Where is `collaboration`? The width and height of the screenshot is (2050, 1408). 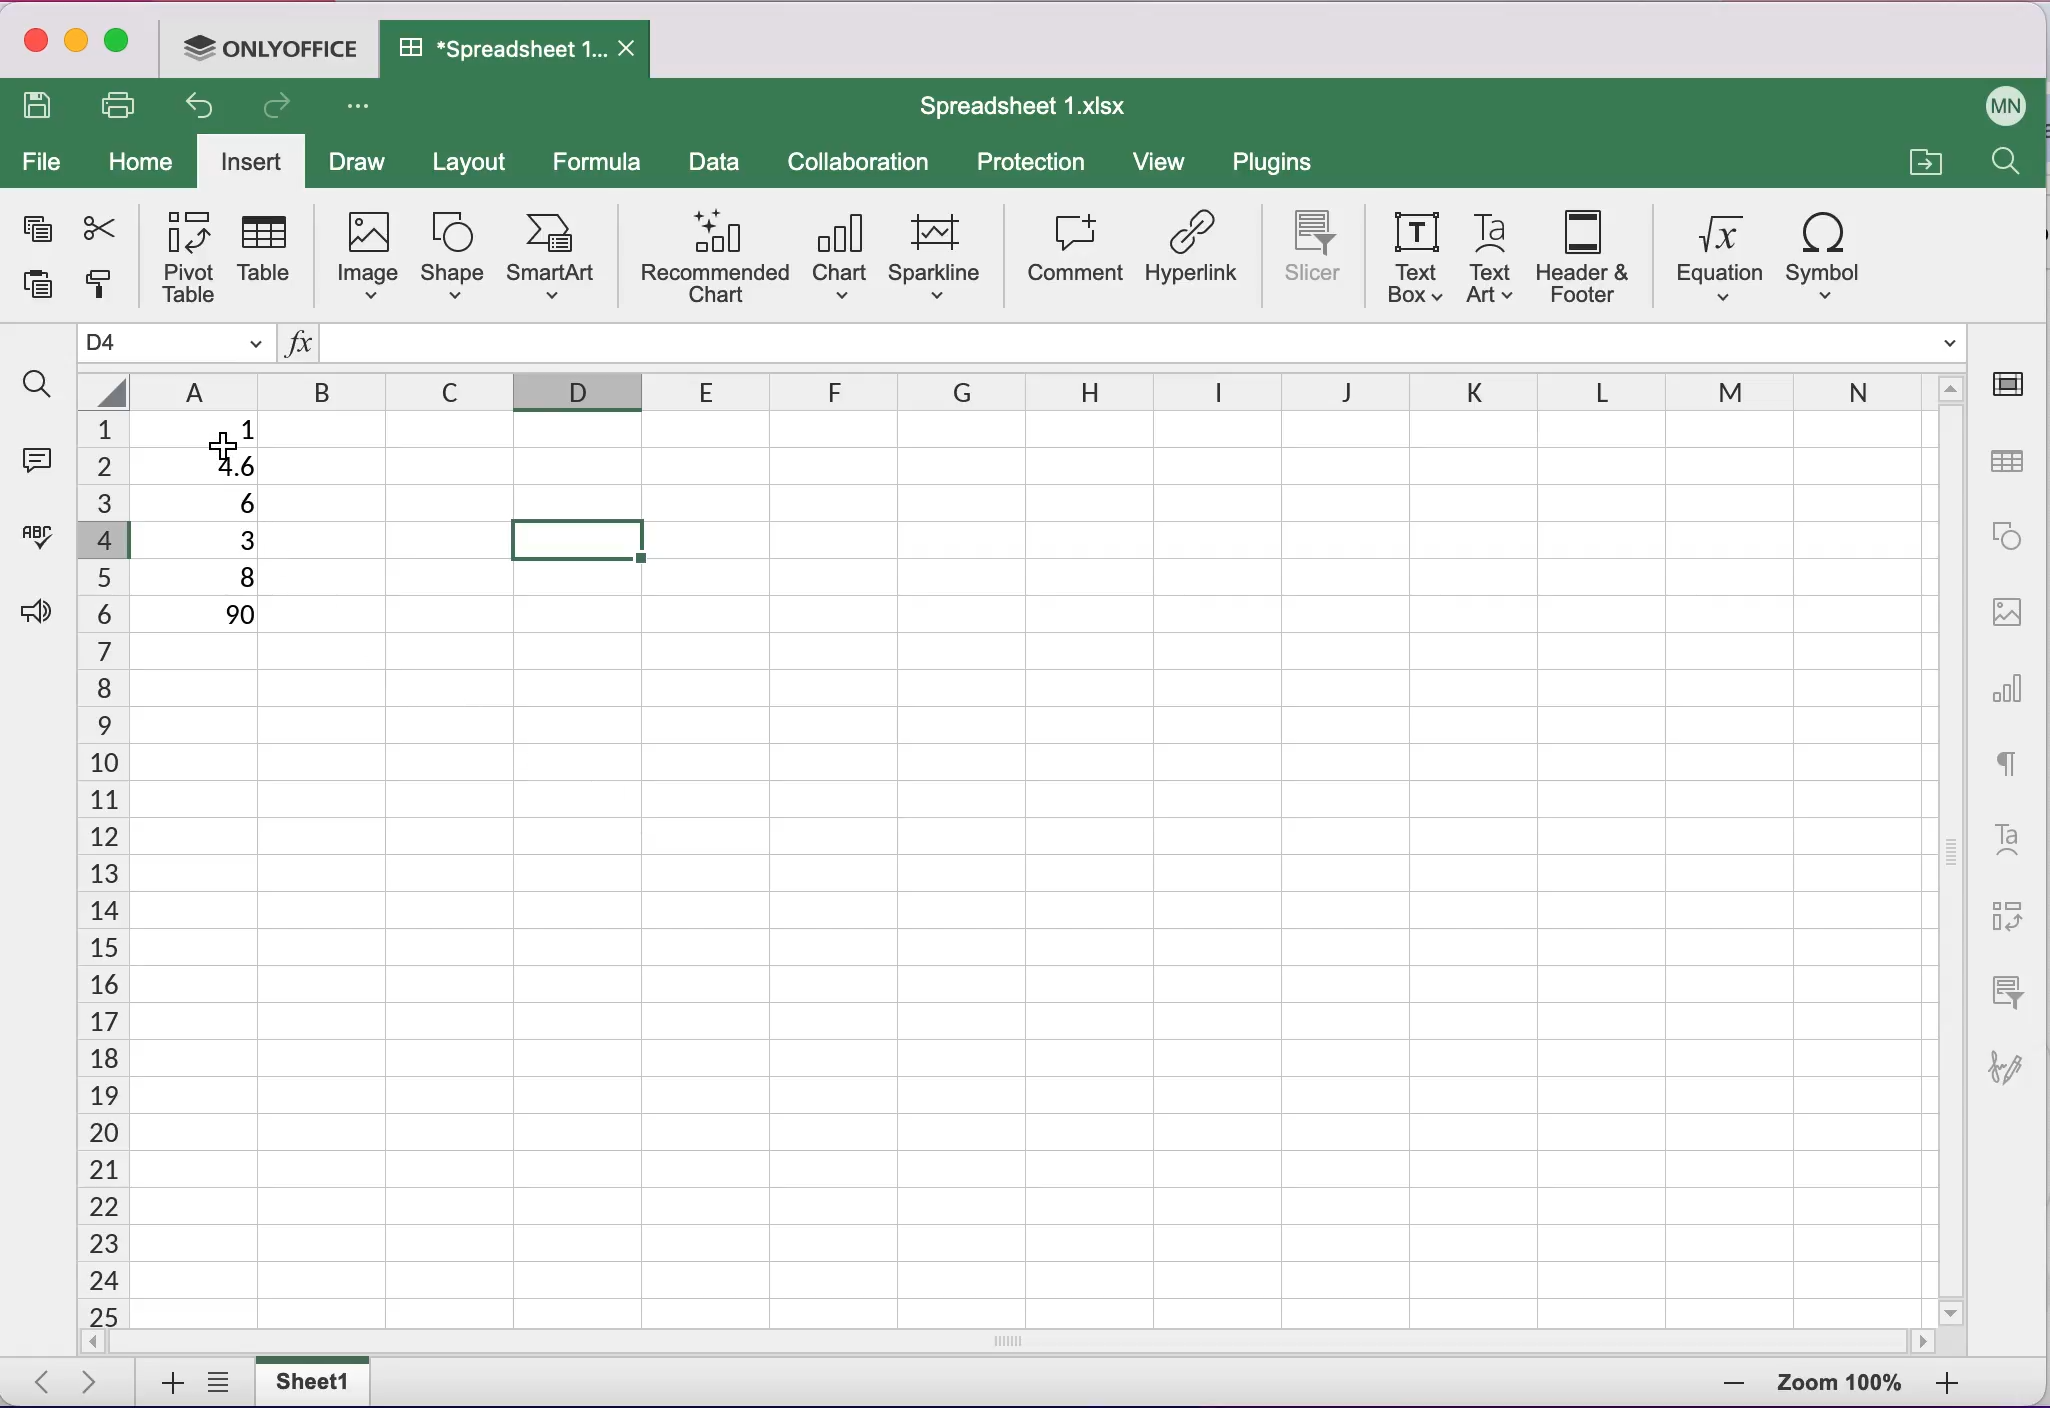 collaboration is located at coordinates (862, 161).